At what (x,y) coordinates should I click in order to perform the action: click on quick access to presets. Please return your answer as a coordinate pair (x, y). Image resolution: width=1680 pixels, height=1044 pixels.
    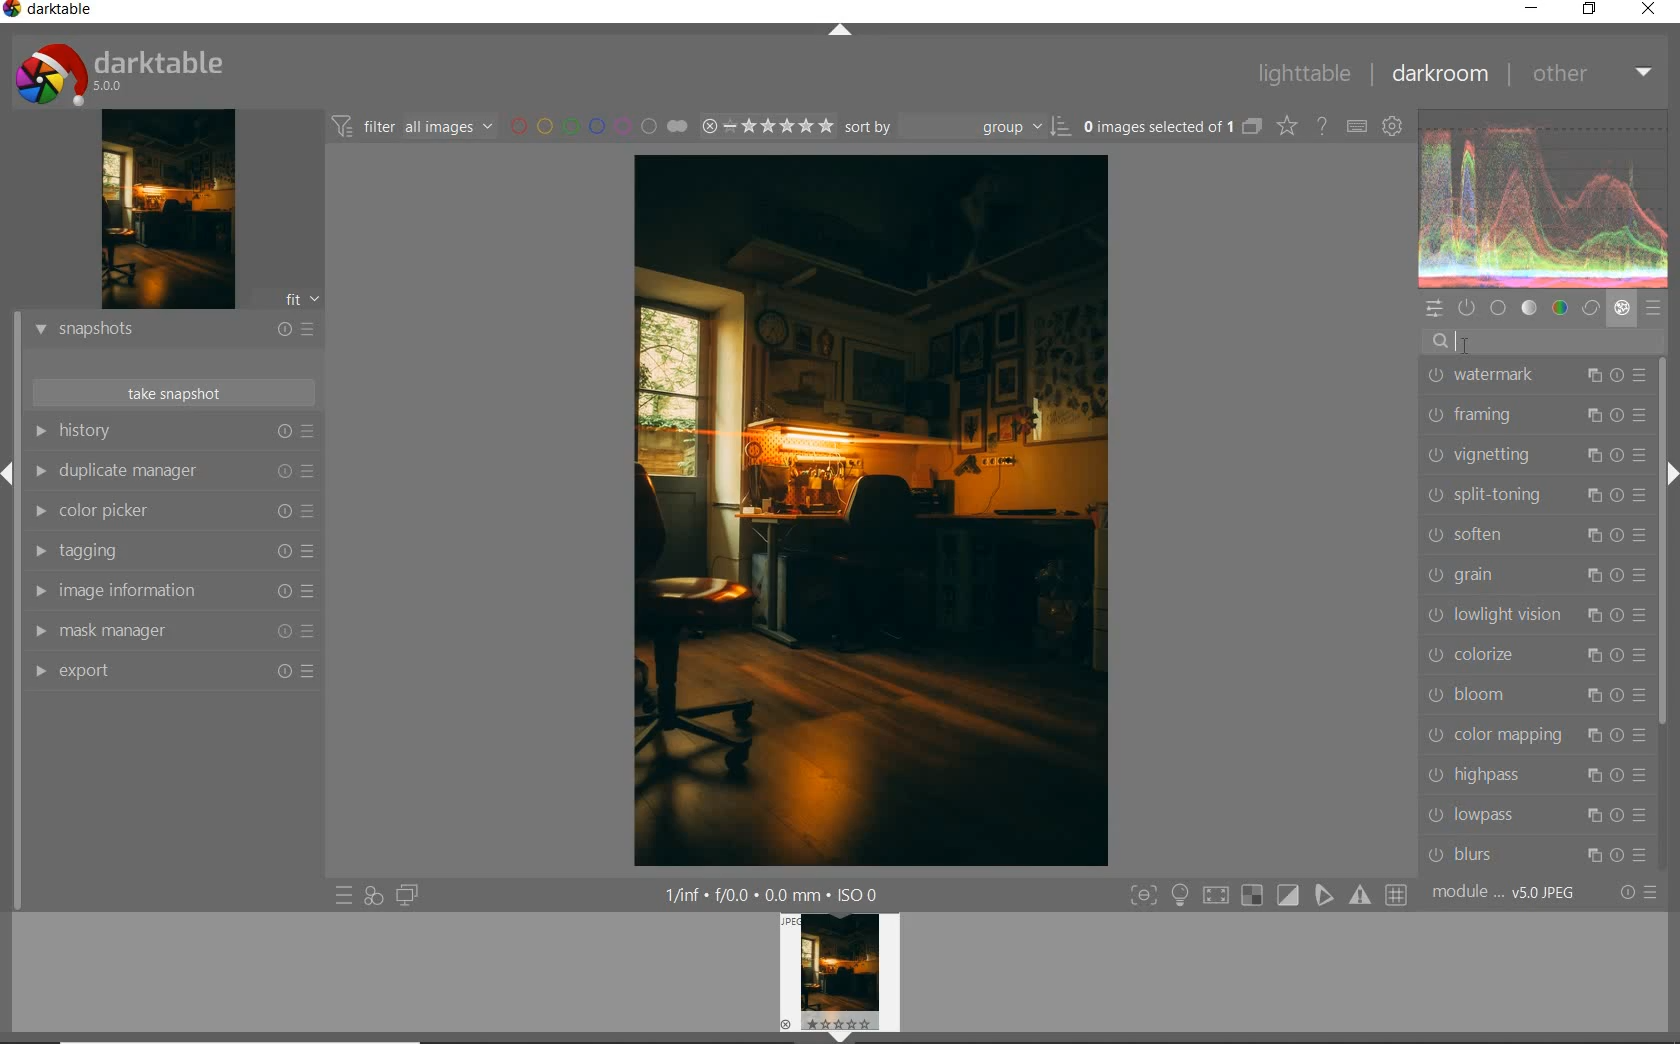
    Looking at the image, I should click on (345, 894).